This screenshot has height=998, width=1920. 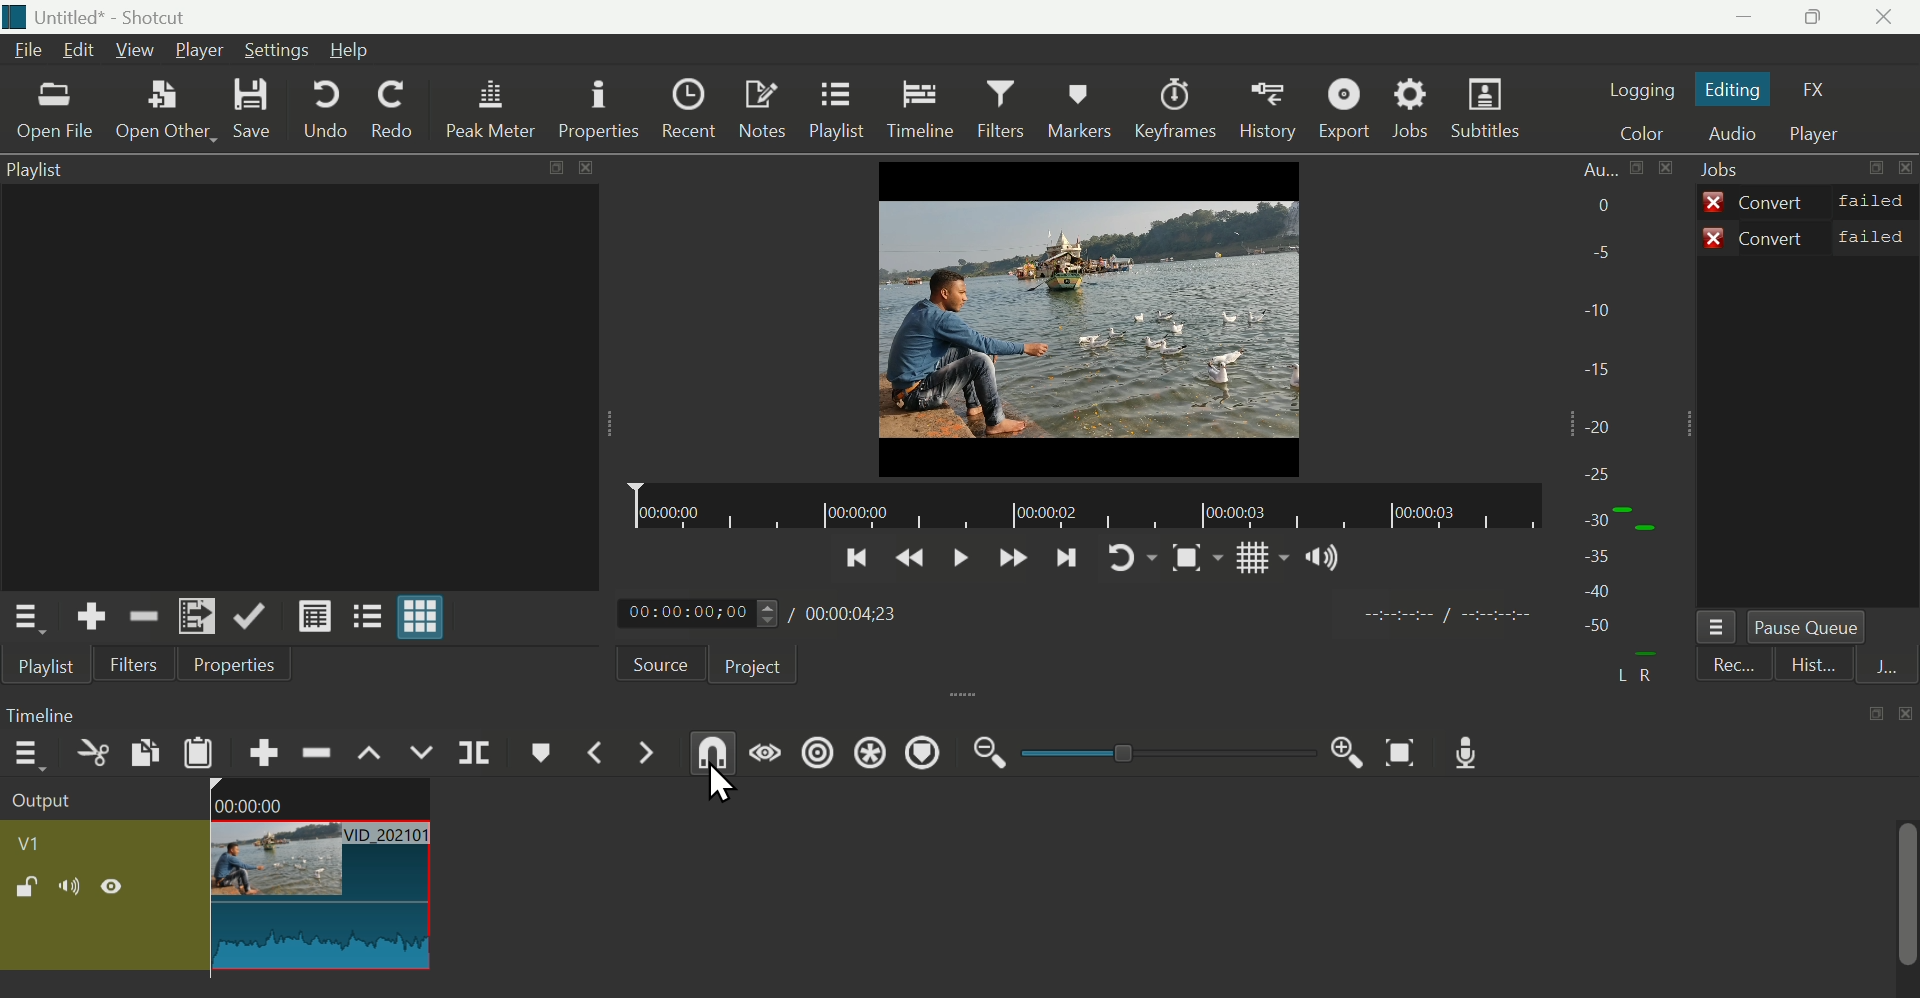 What do you see at coordinates (207, 48) in the screenshot?
I see `` at bounding box center [207, 48].